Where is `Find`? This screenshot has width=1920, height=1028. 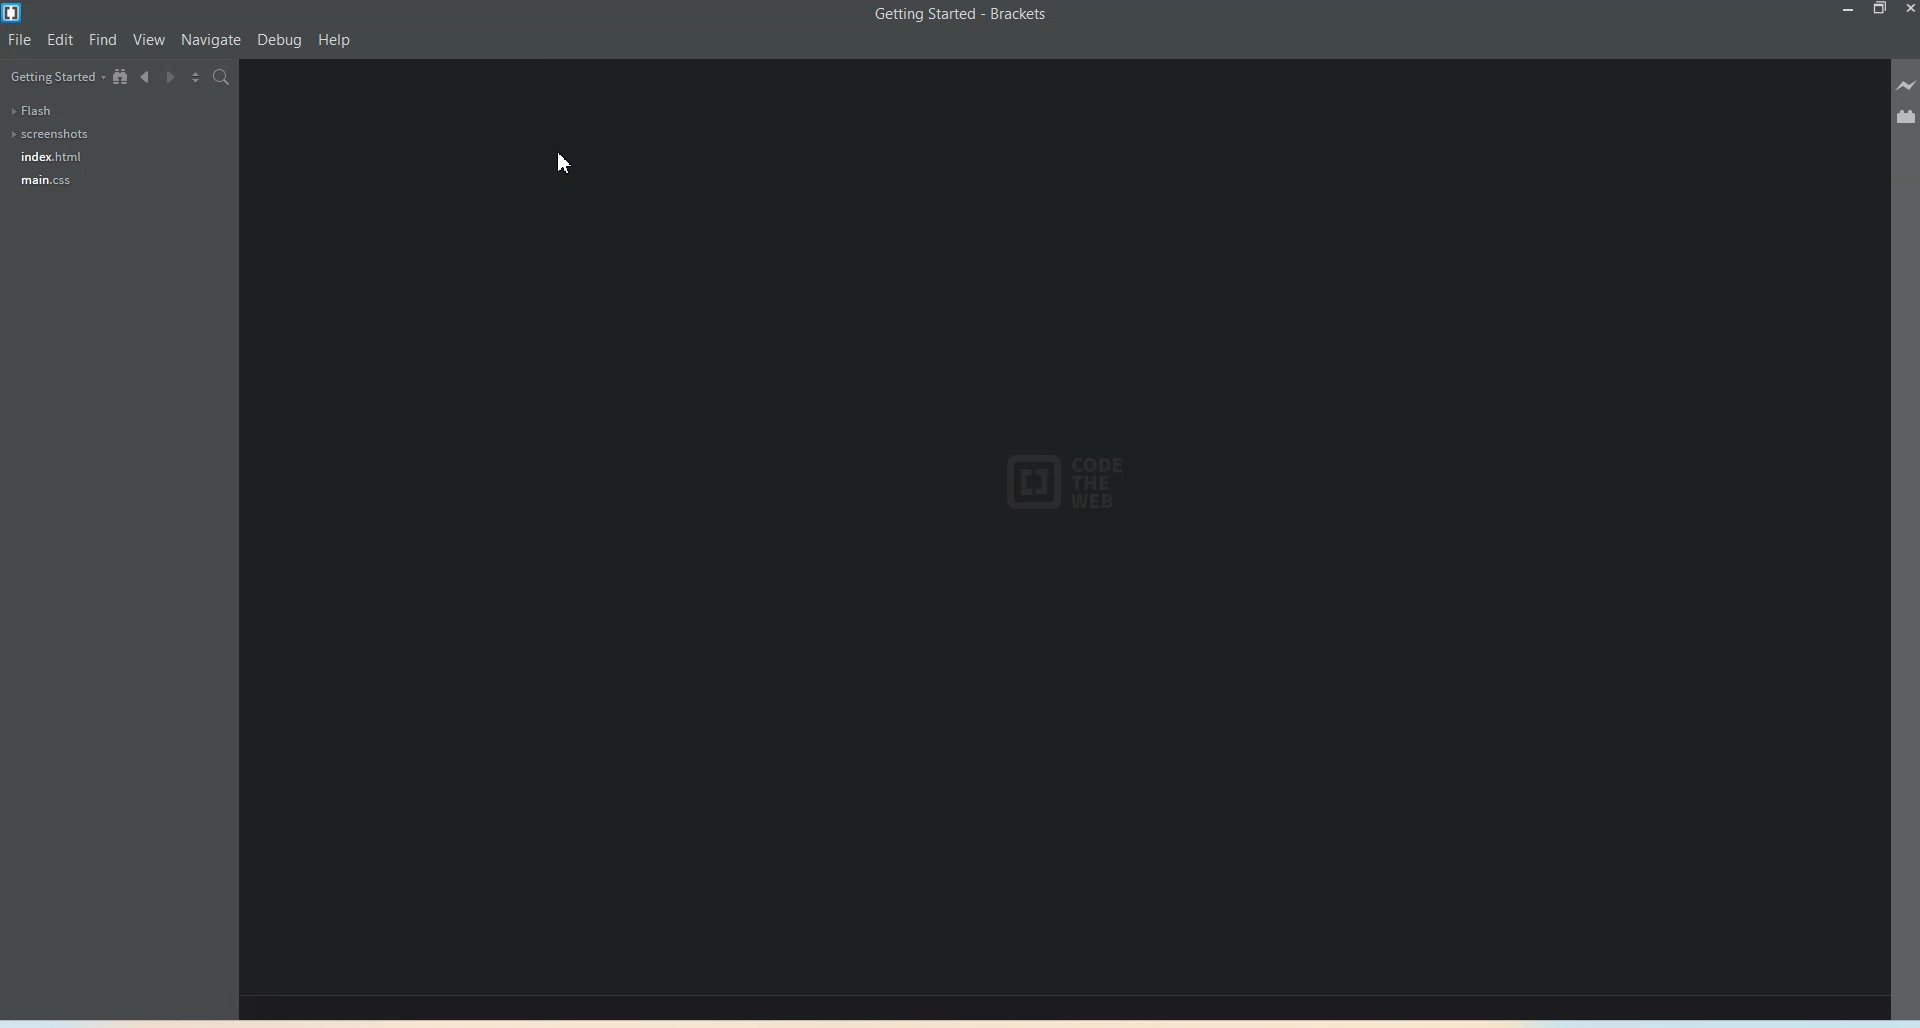
Find is located at coordinates (104, 39).